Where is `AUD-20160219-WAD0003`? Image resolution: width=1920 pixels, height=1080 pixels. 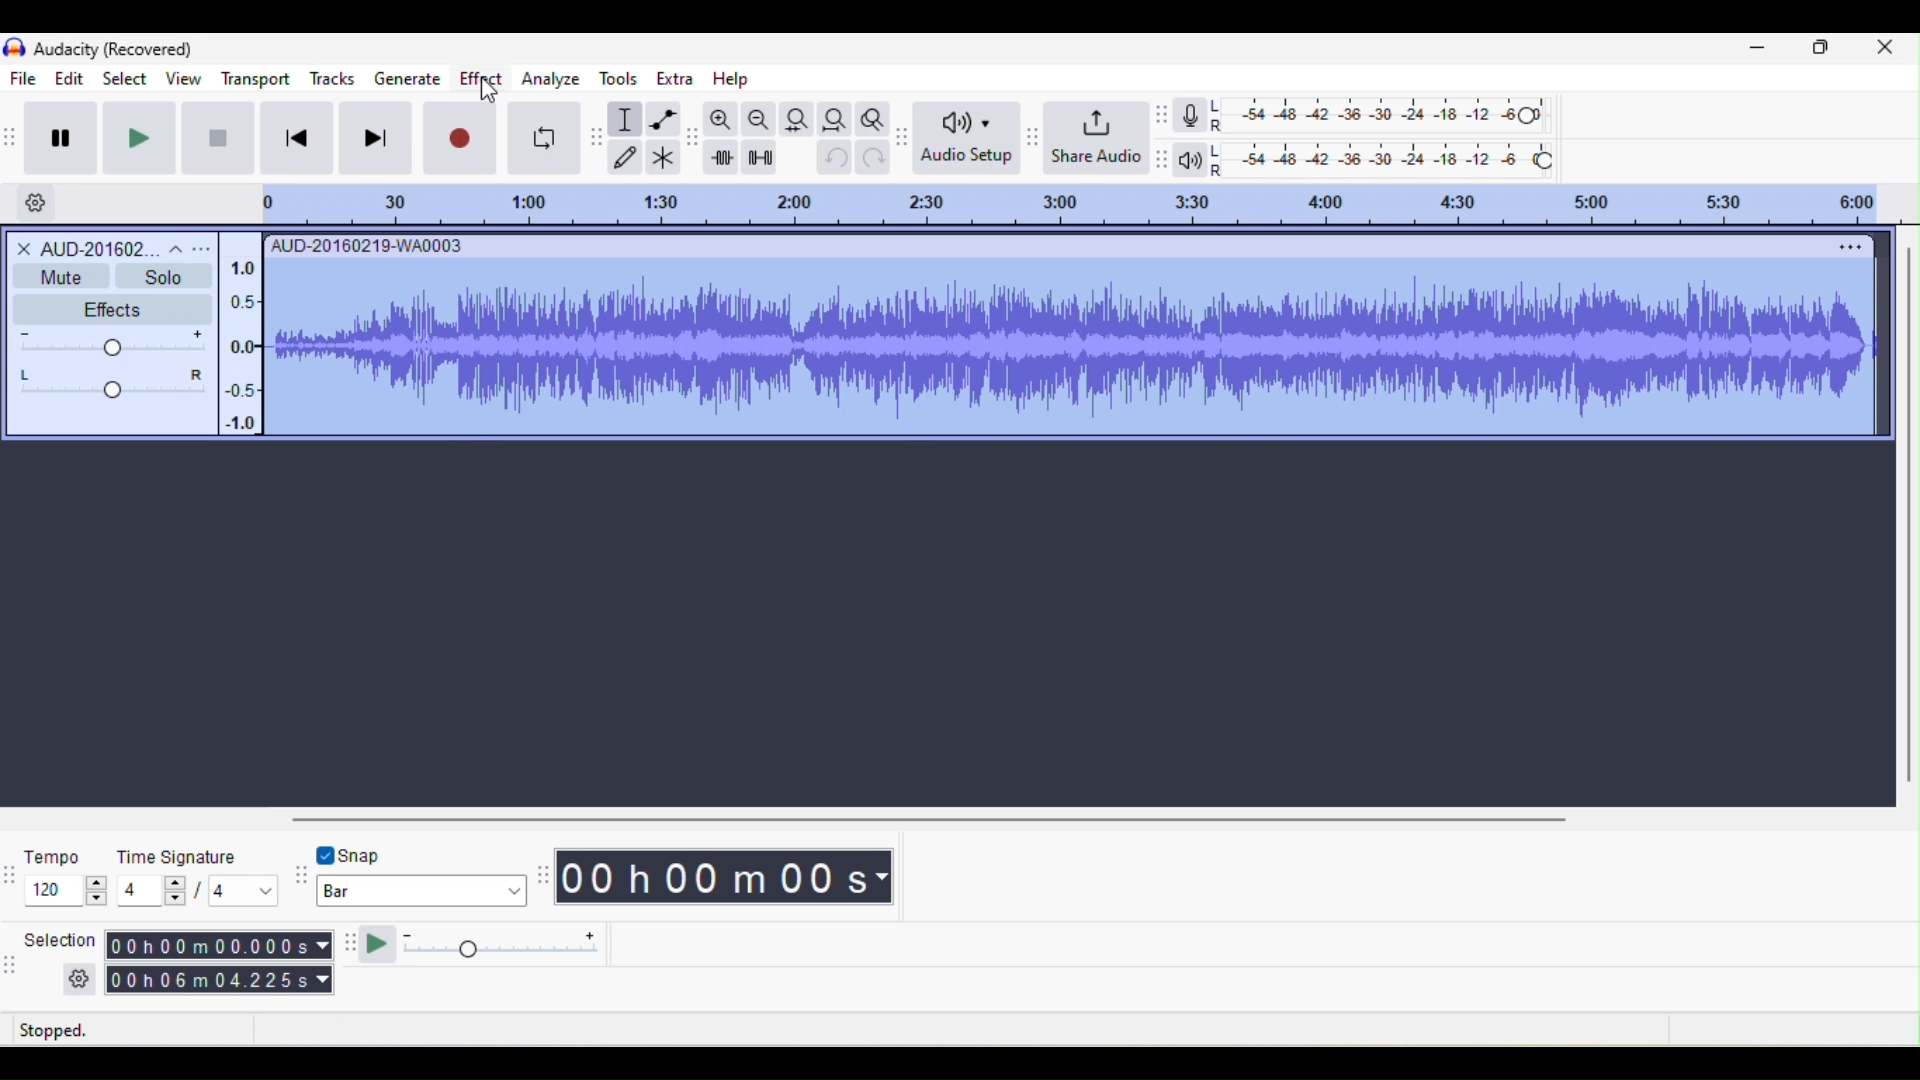 AUD-20160219-WAD0003 is located at coordinates (366, 245).